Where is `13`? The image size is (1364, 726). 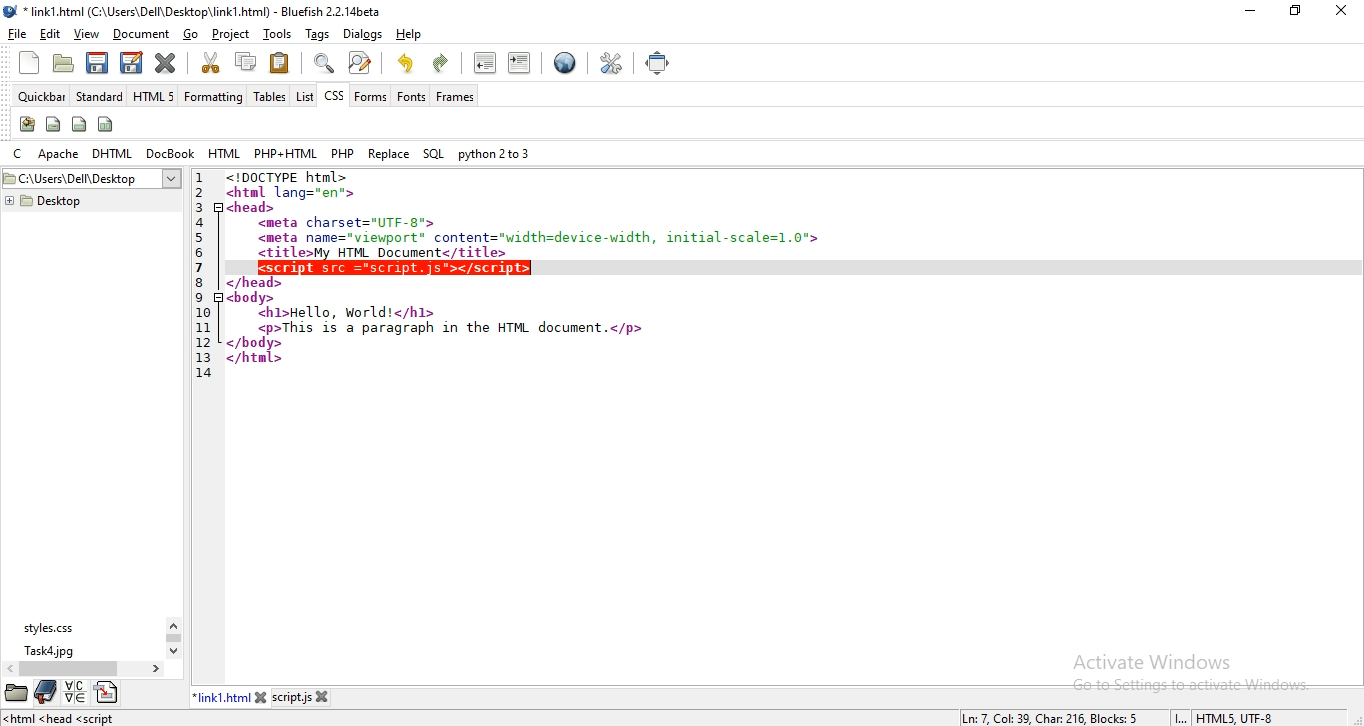
13 is located at coordinates (203, 358).